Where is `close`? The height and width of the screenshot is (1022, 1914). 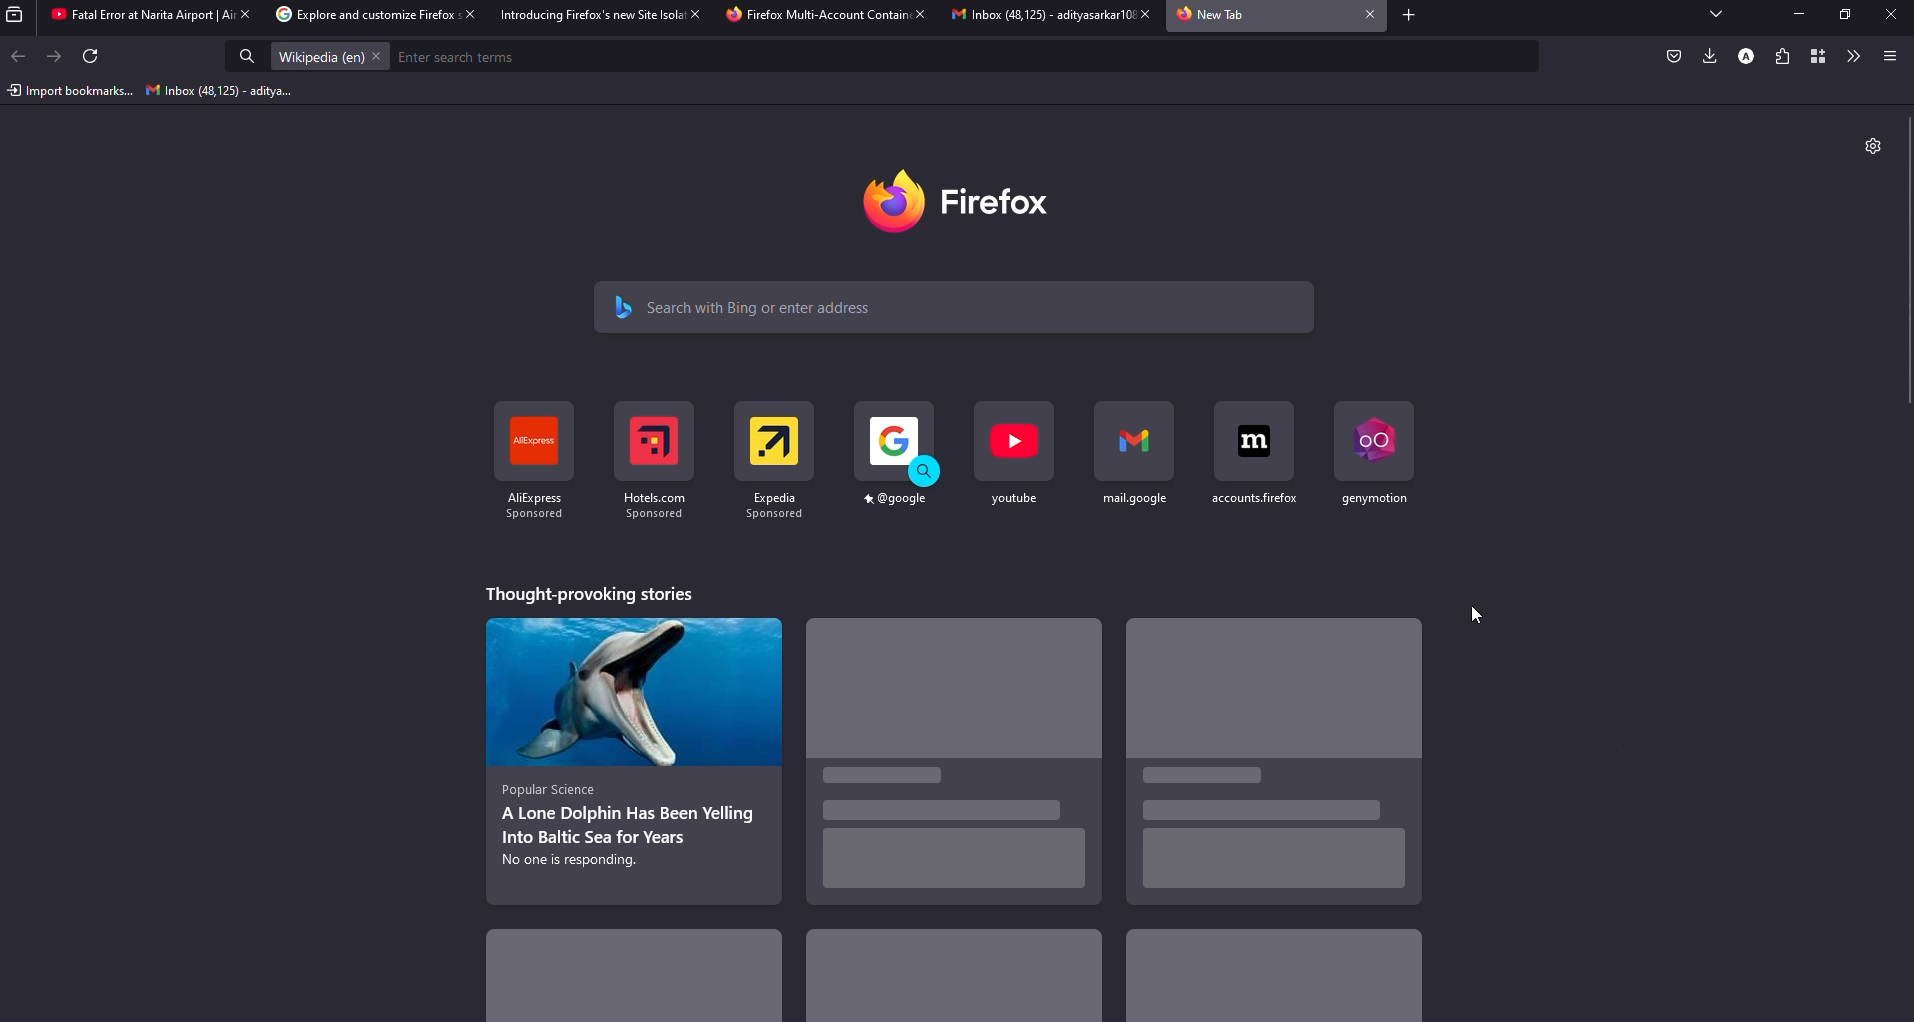
close is located at coordinates (691, 13).